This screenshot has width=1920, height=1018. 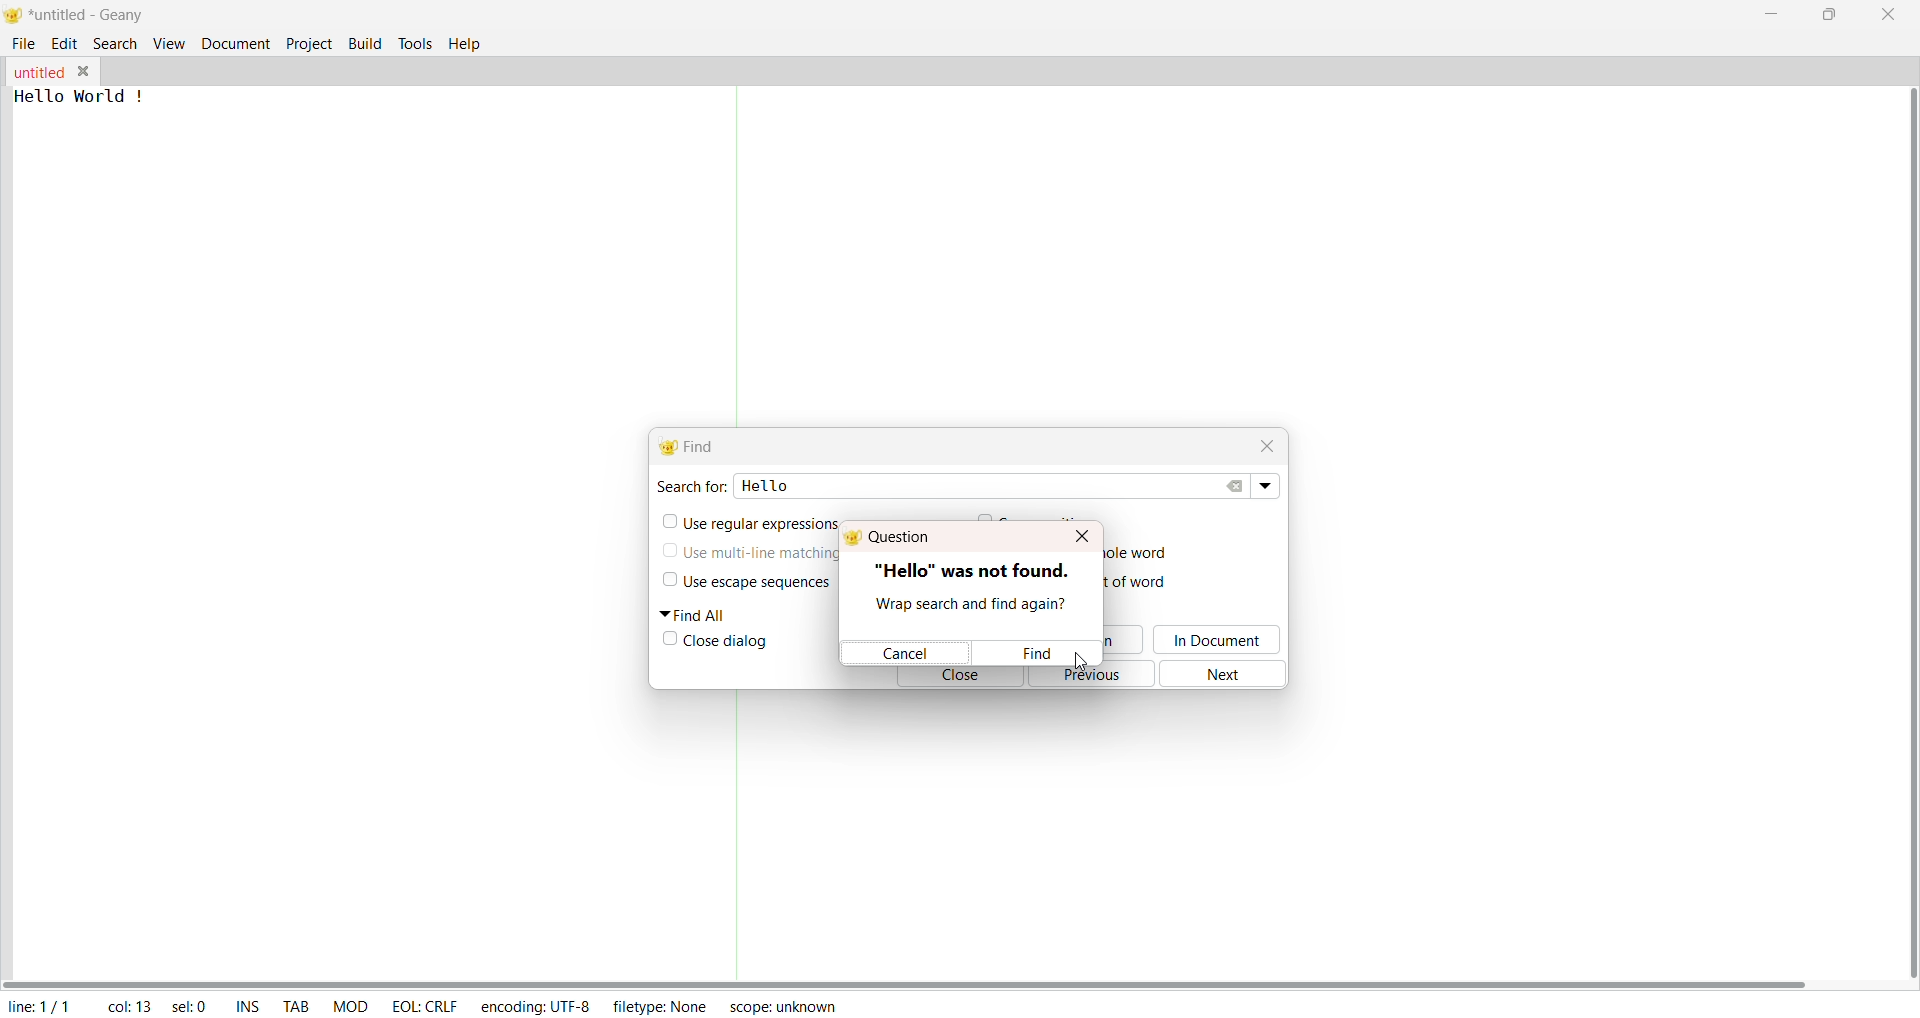 What do you see at coordinates (293, 1002) in the screenshot?
I see `TAB` at bounding box center [293, 1002].